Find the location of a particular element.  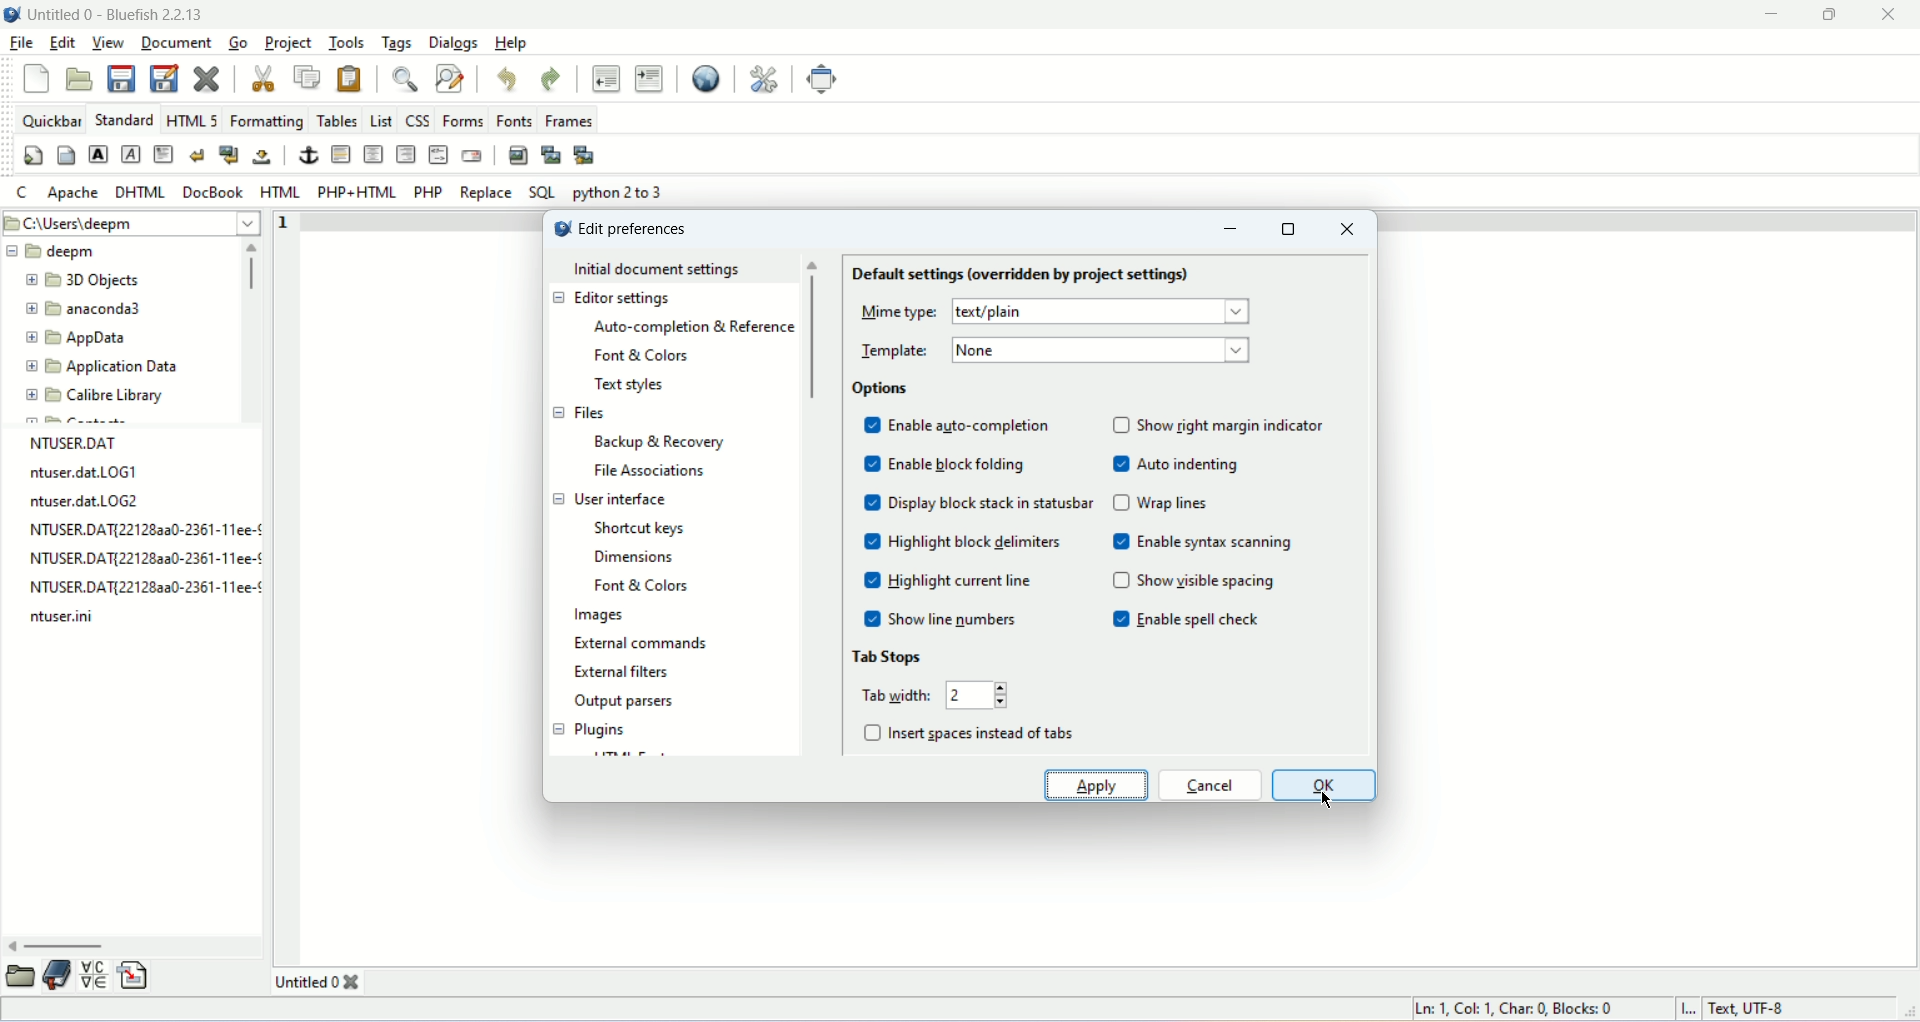

auto completion and reference is located at coordinates (697, 329).